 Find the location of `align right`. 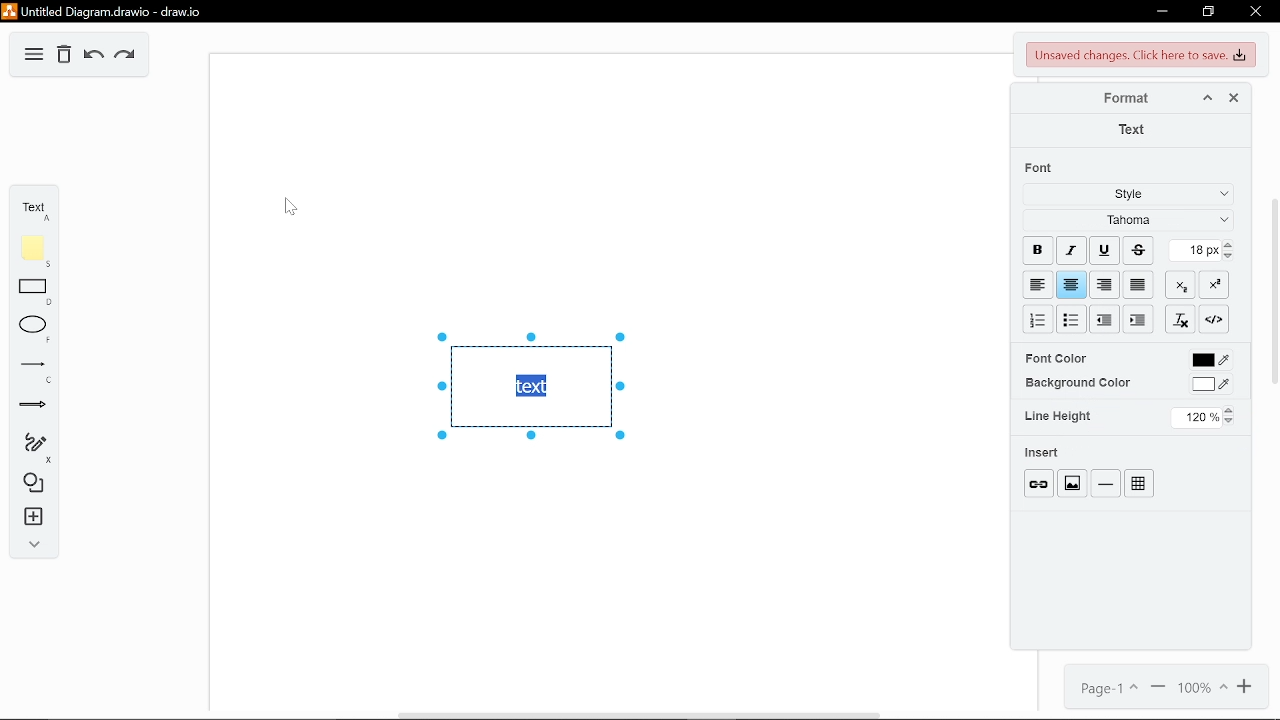

align right is located at coordinates (1103, 286).